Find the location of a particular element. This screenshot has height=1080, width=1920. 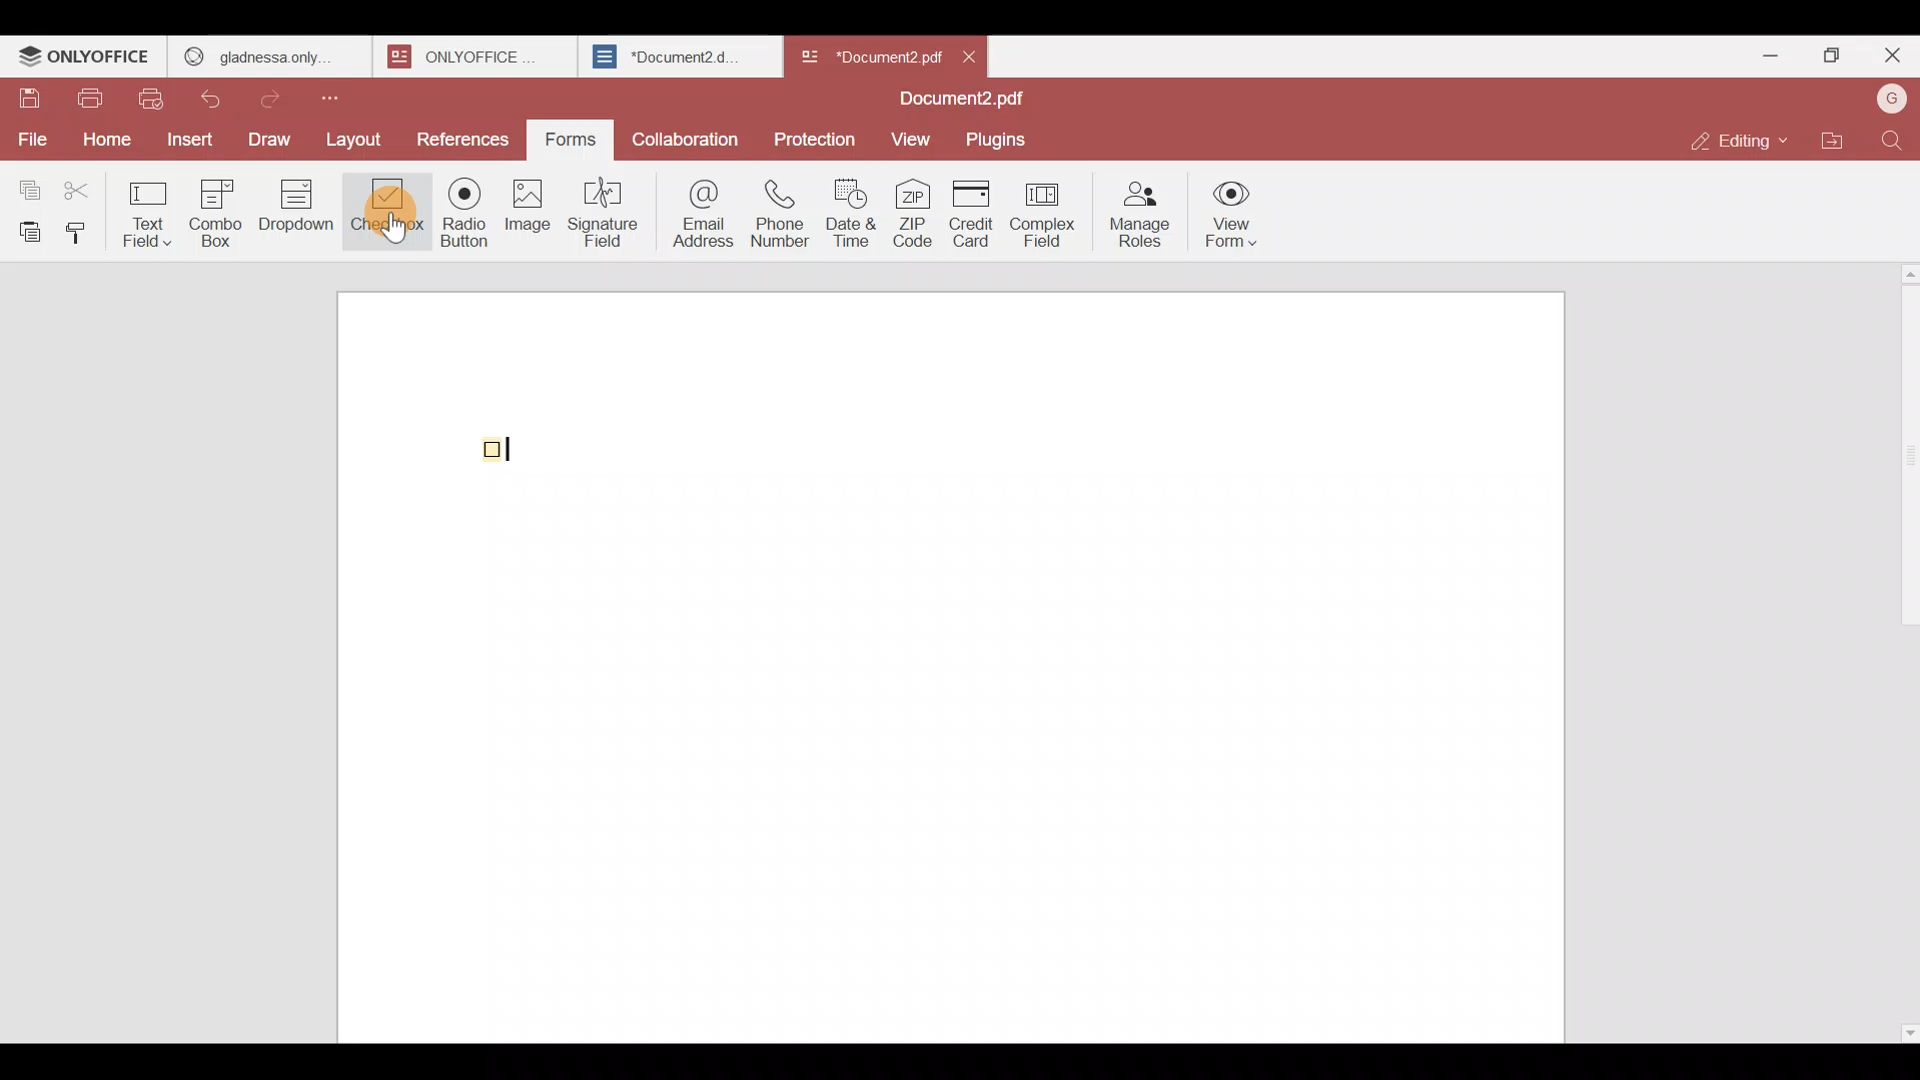

Find is located at coordinates (1892, 140).